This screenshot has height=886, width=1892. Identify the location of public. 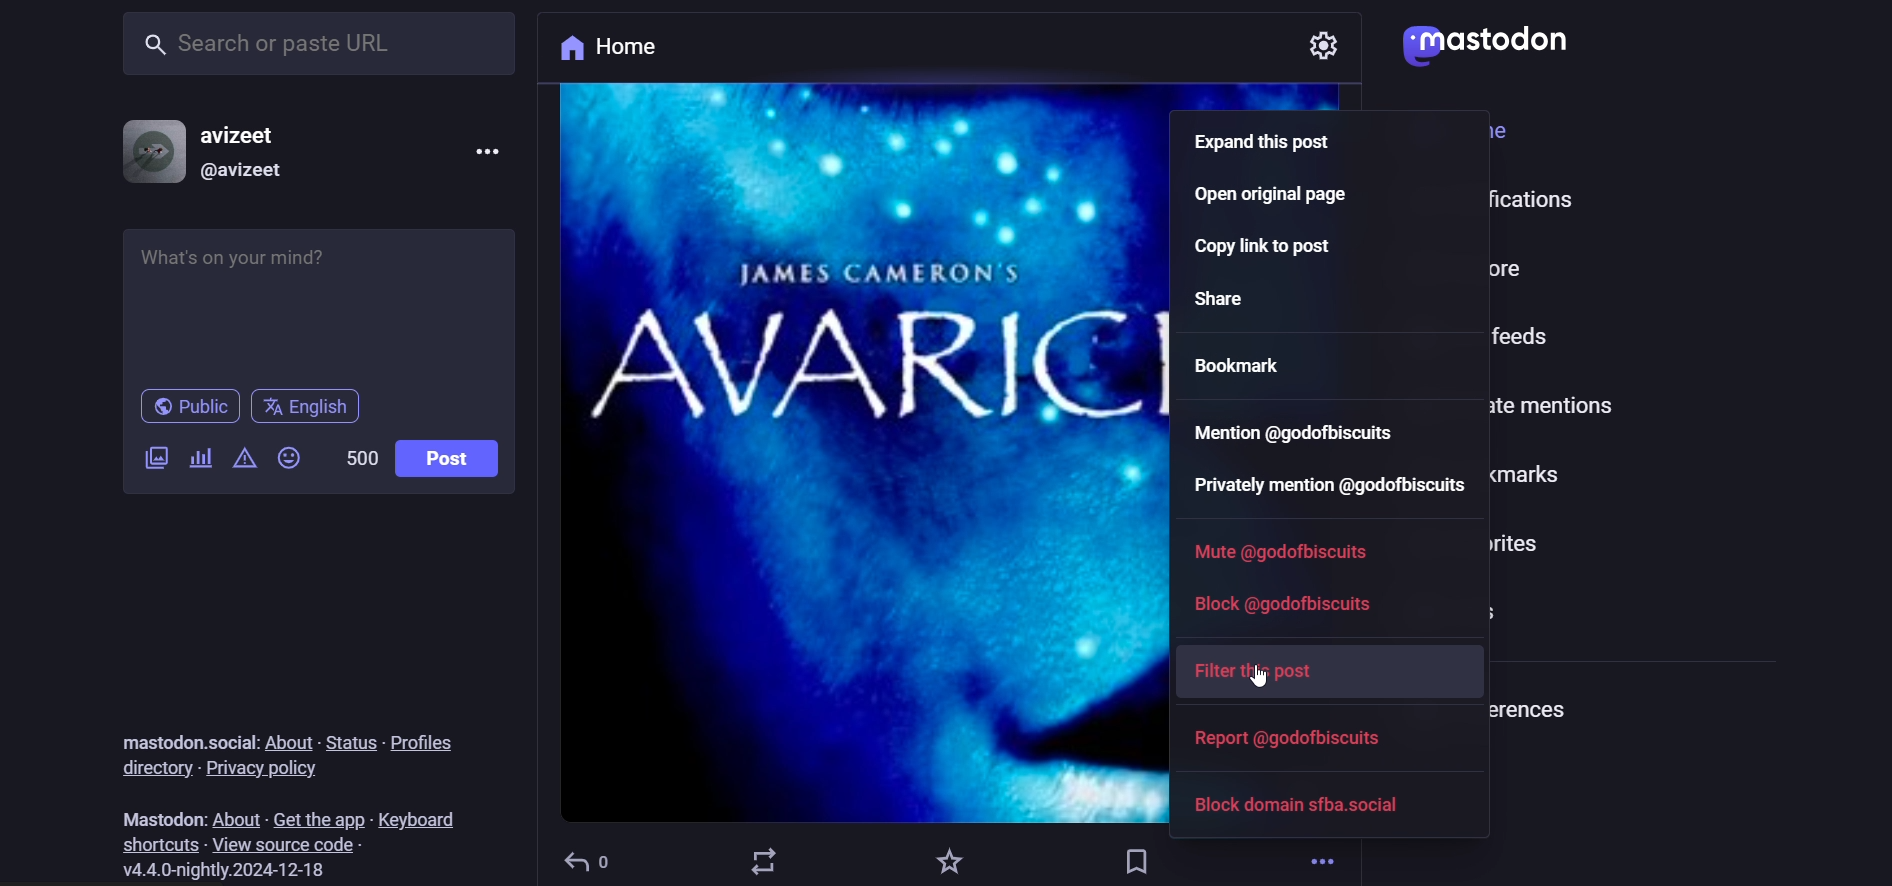
(190, 408).